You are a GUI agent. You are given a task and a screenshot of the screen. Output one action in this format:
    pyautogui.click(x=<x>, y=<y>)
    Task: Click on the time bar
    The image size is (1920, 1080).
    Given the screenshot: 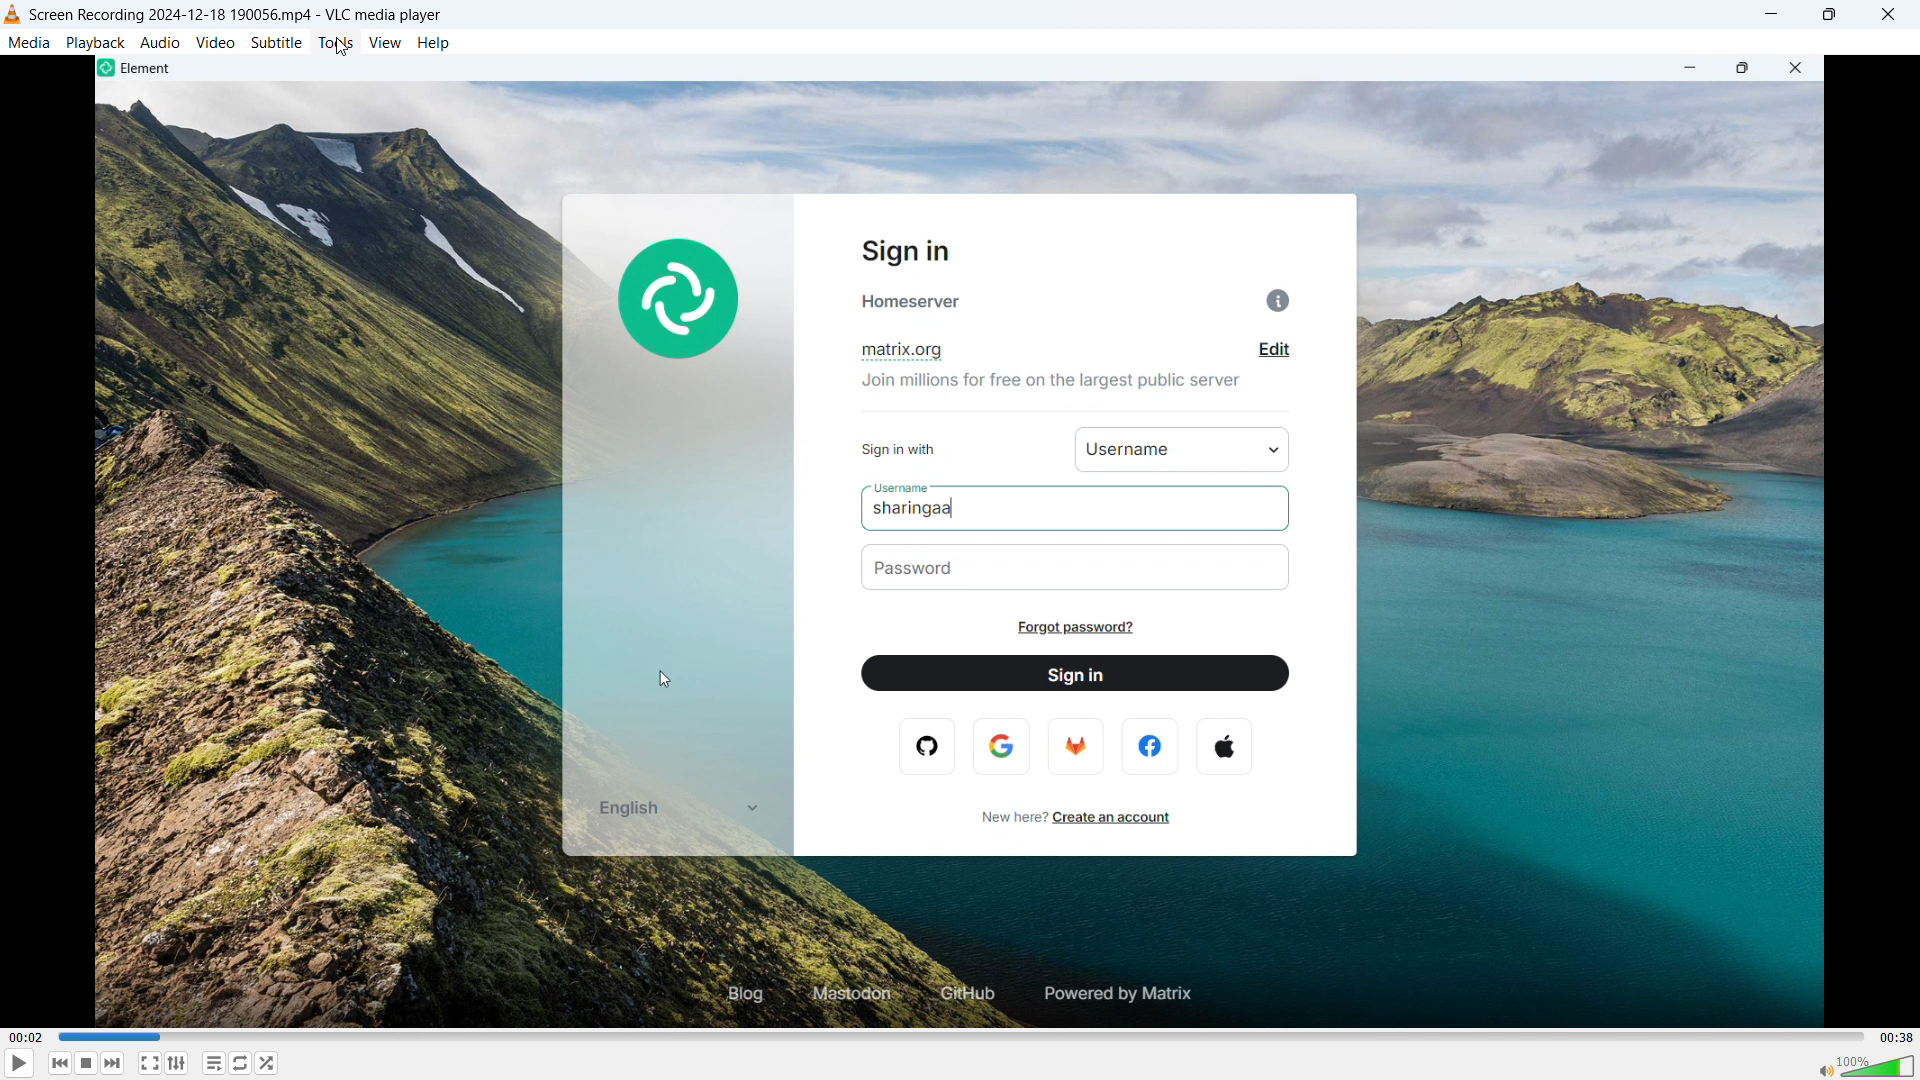 What is the action you would take?
    pyautogui.click(x=962, y=1037)
    